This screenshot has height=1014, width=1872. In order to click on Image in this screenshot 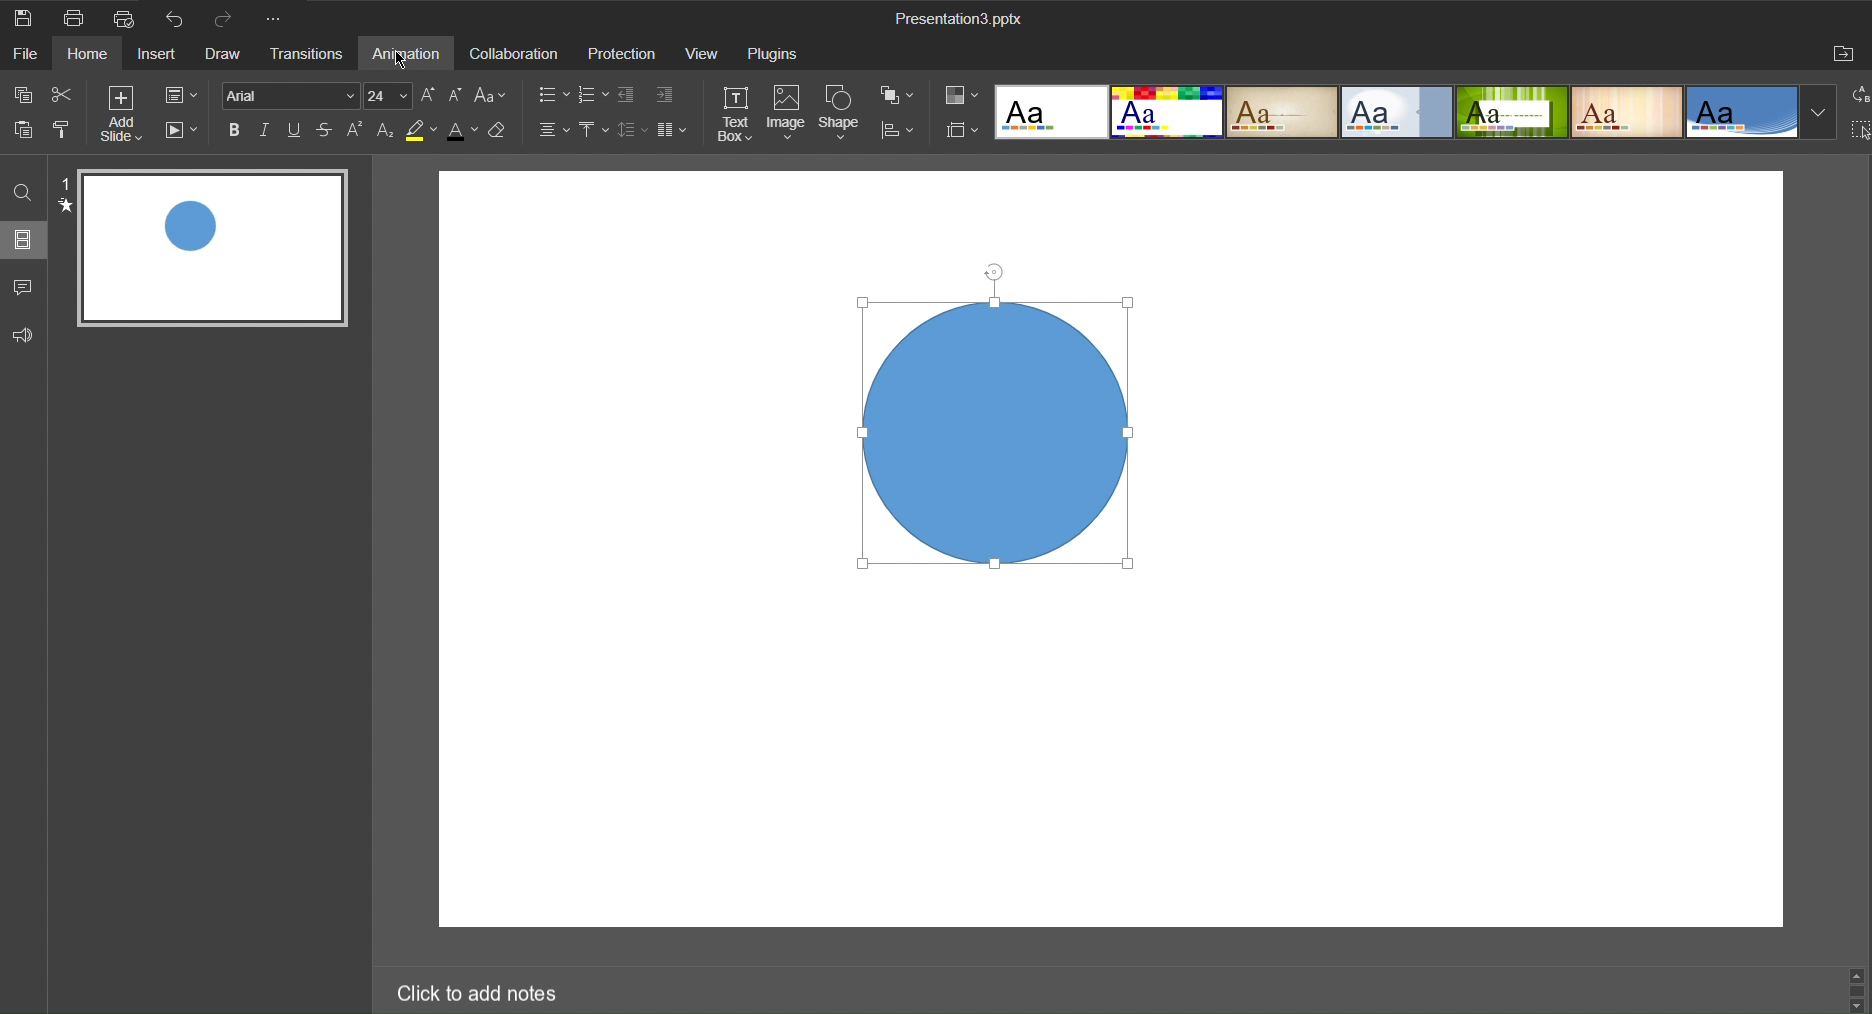, I will do `click(791, 113)`.